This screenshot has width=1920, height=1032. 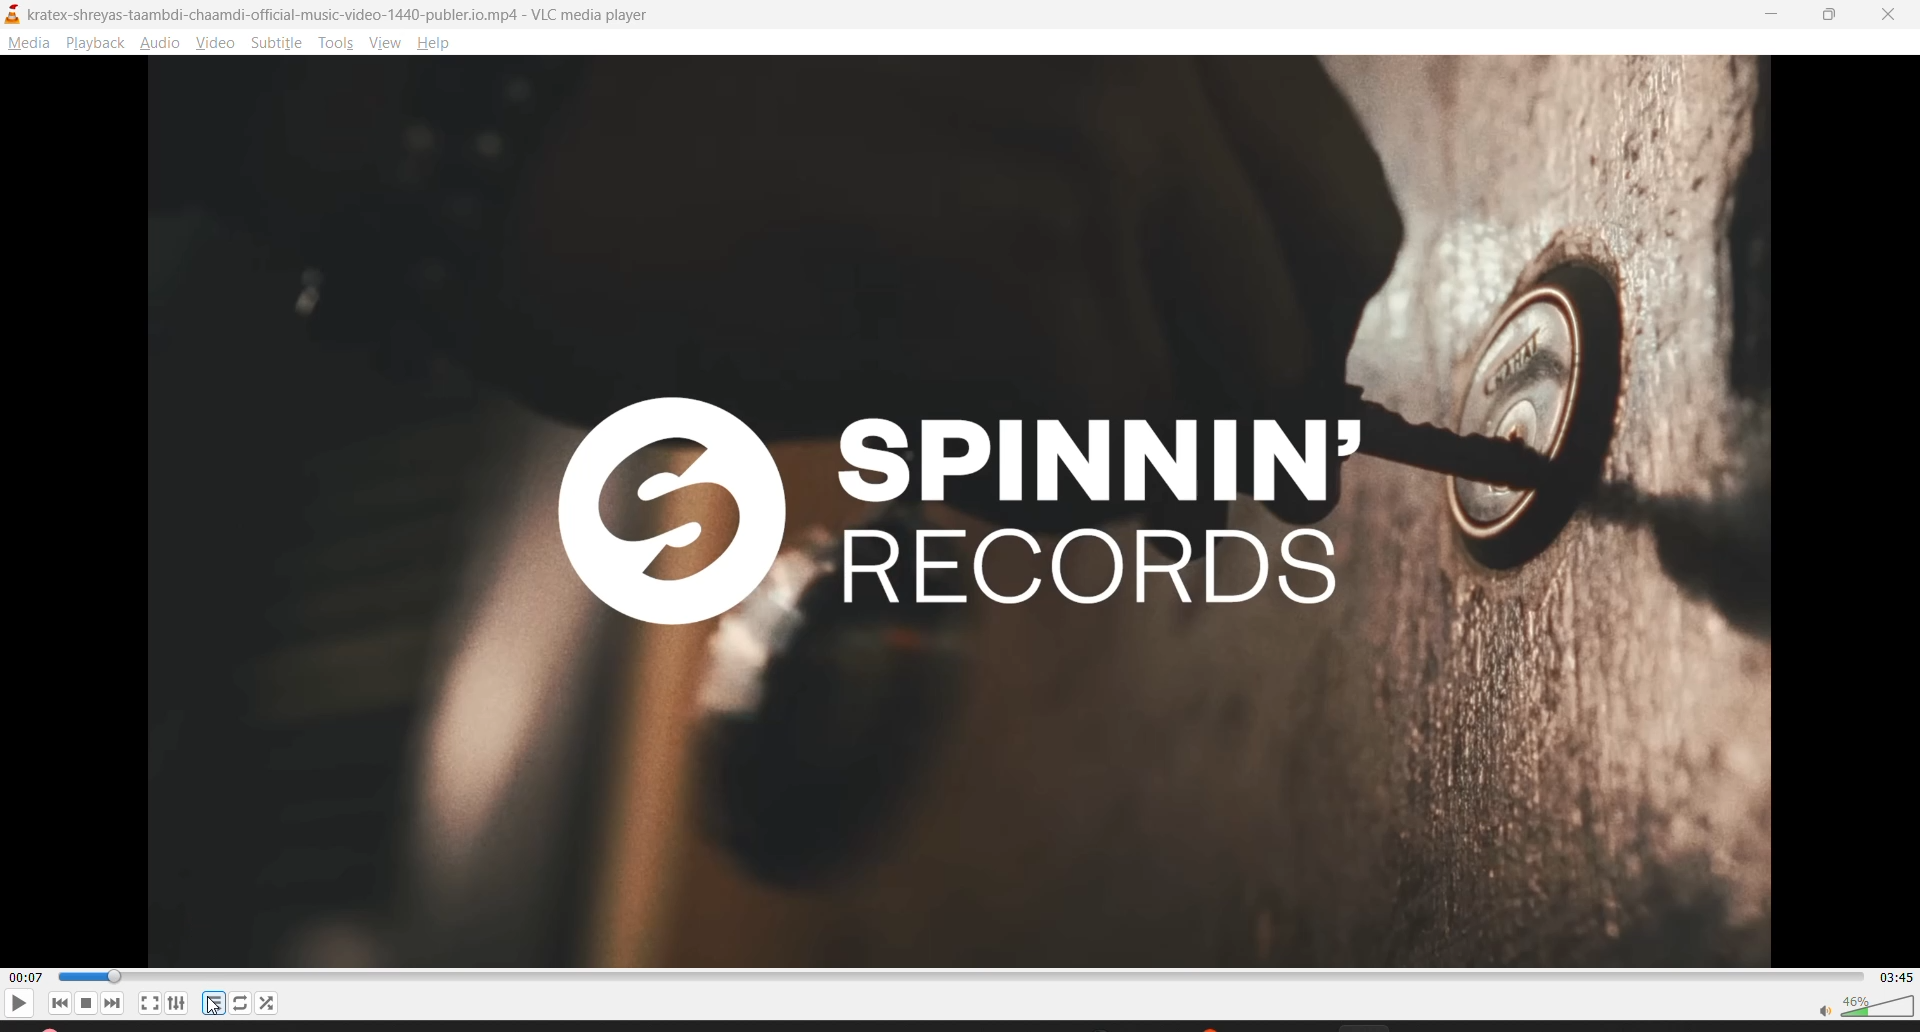 What do you see at coordinates (24, 976) in the screenshot?
I see `current track time` at bounding box center [24, 976].